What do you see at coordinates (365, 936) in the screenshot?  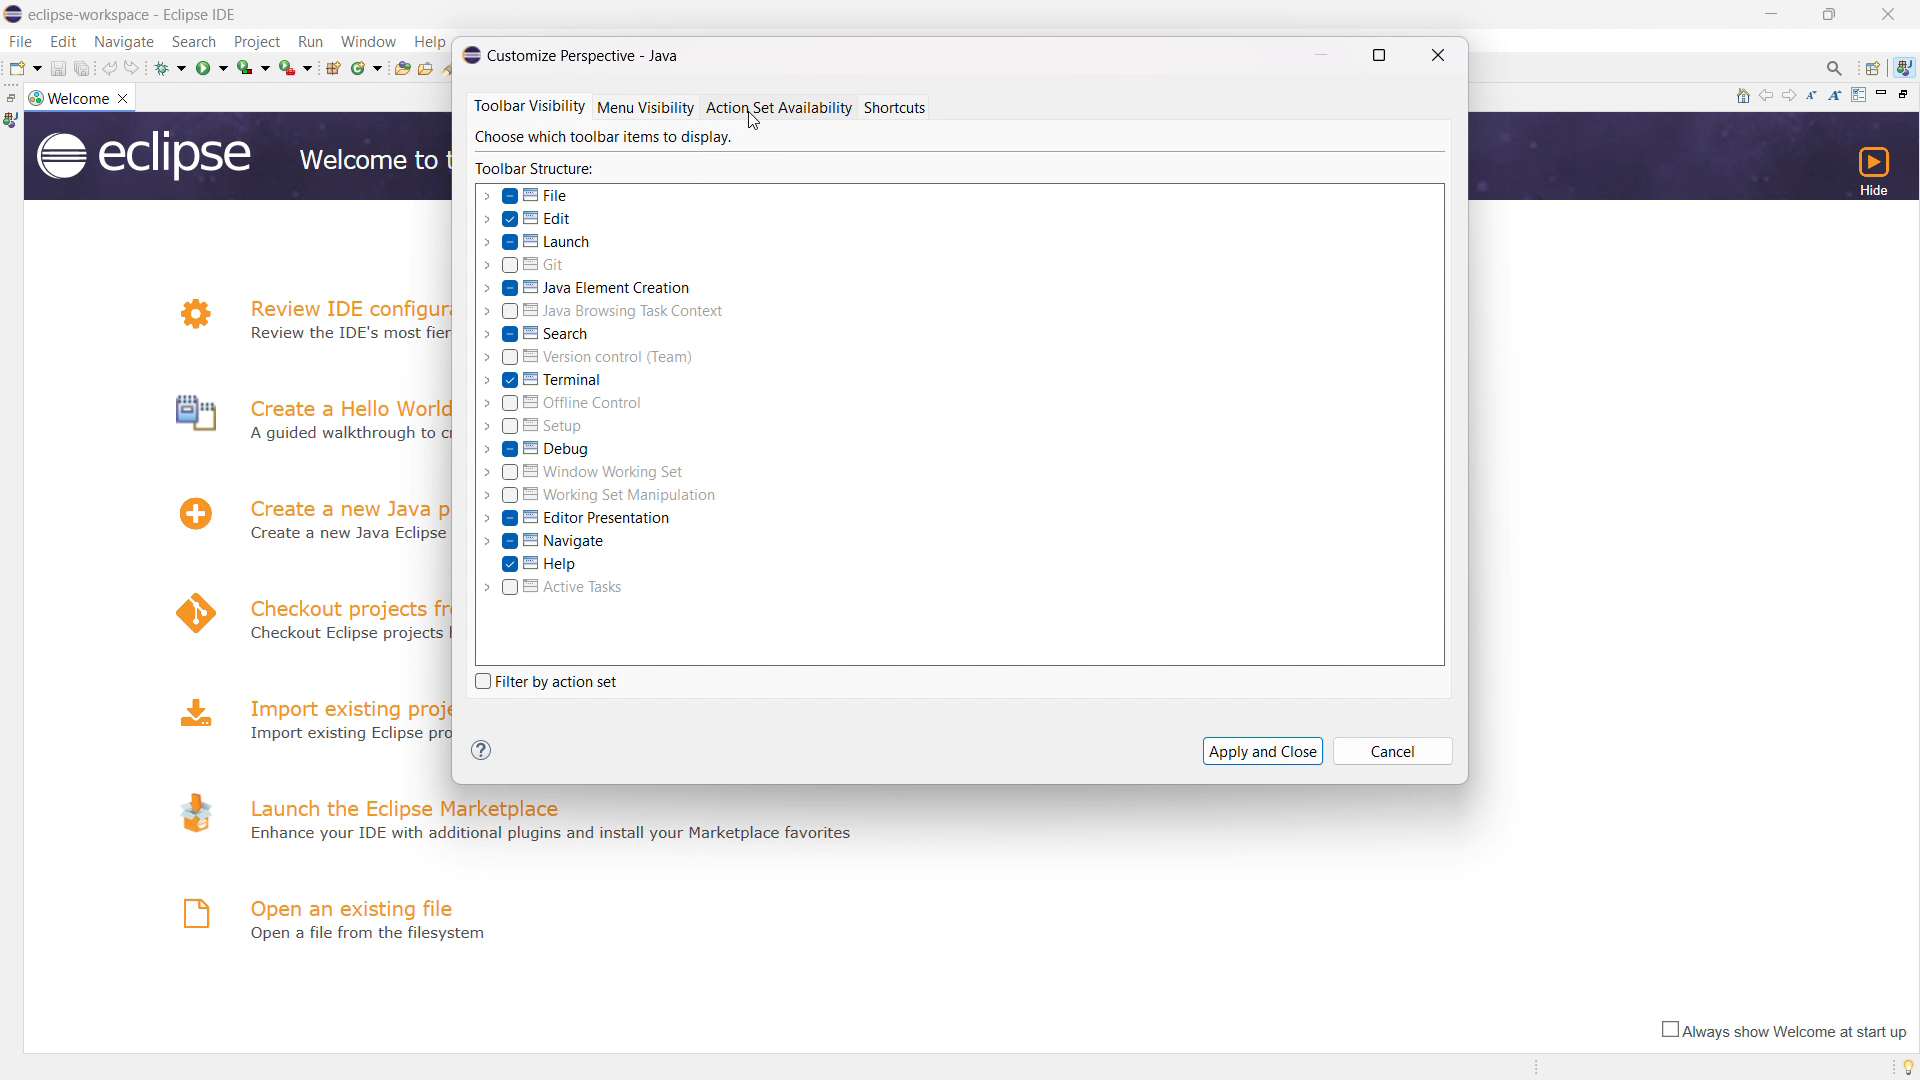 I see `Open a file from filesystem` at bounding box center [365, 936].